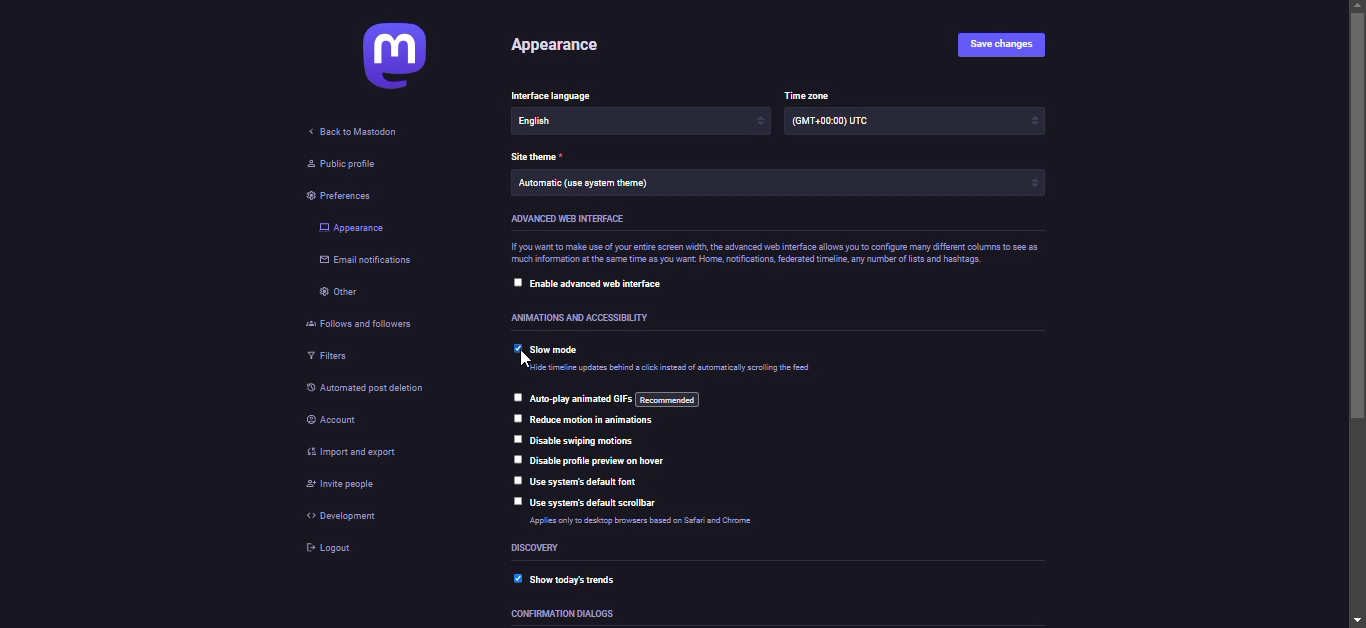  I want to click on back to mastodon, so click(355, 131).